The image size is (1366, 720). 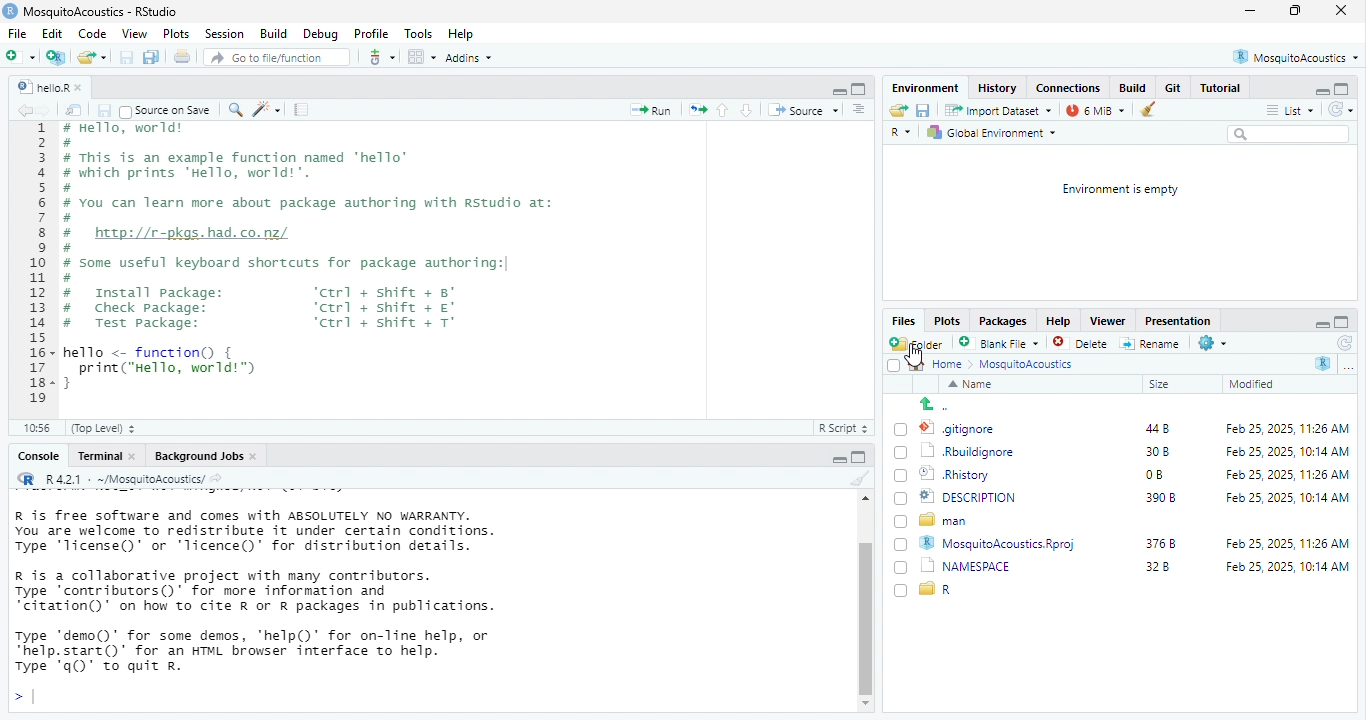 I want to click on 0B, so click(x=1150, y=475).